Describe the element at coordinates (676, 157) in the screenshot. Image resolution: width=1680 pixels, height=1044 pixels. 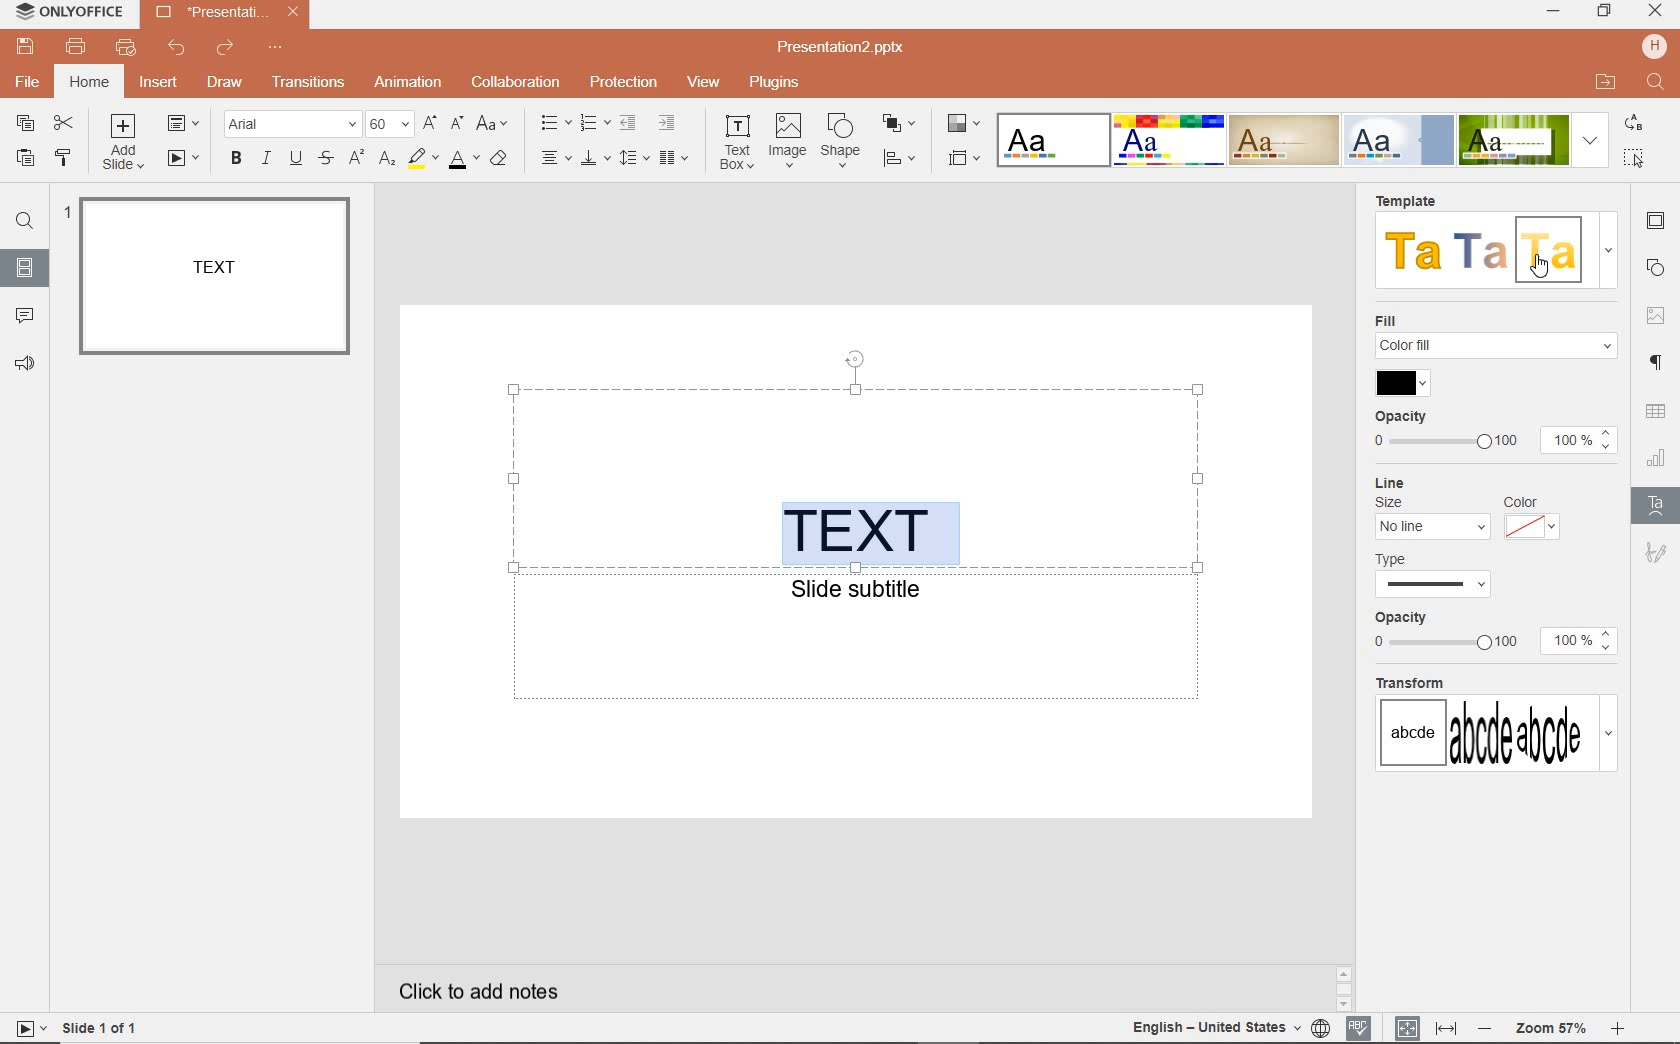
I see `insert columns` at that location.